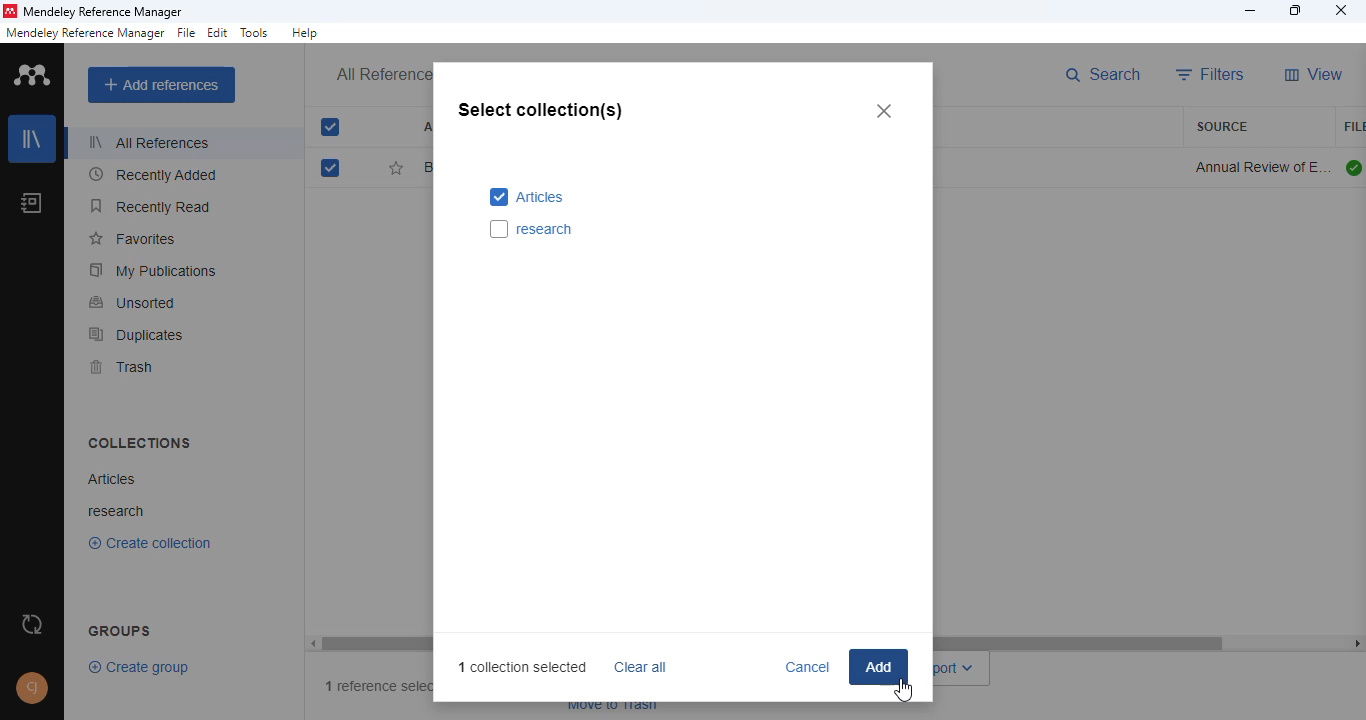 The width and height of the screenshot is (1366, 720). Describe the element at coordinates (32, 688) in the screenshot. I see `profile` at that location.